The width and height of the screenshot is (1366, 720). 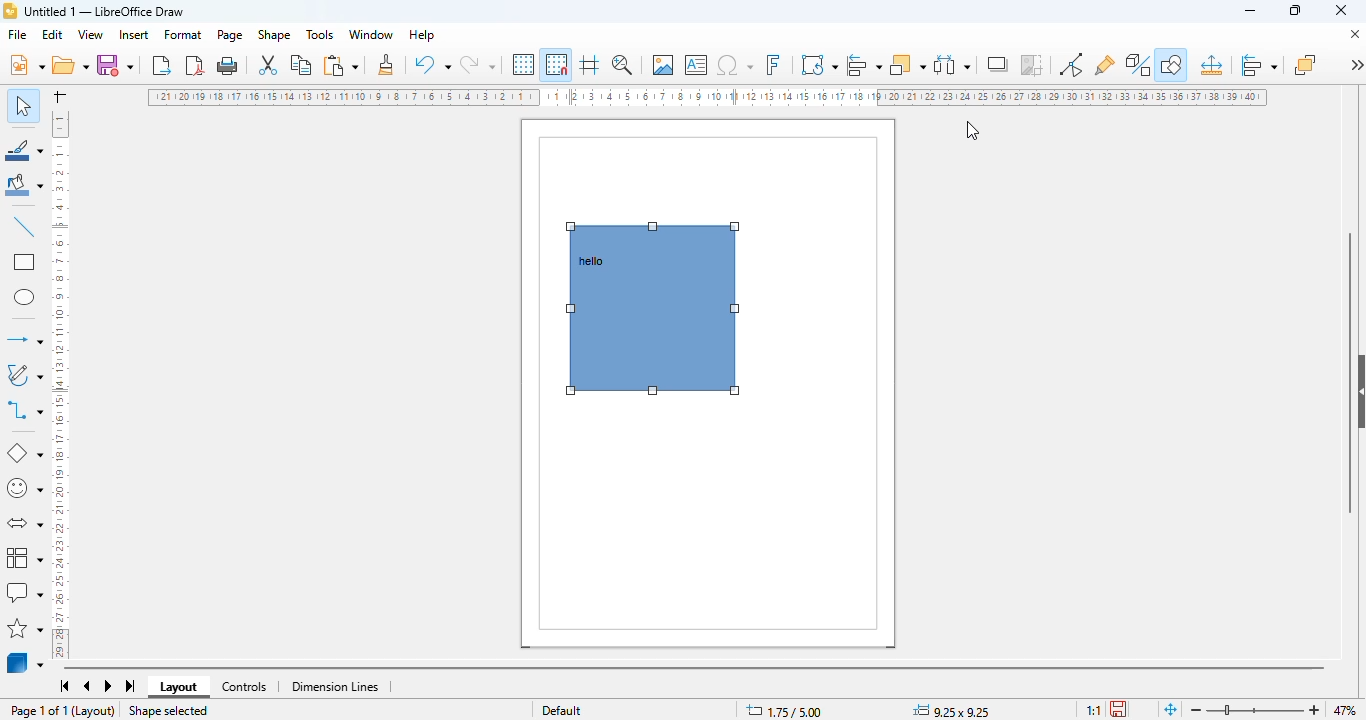 I want to click on dimension lines, so click(x=336, y=687).